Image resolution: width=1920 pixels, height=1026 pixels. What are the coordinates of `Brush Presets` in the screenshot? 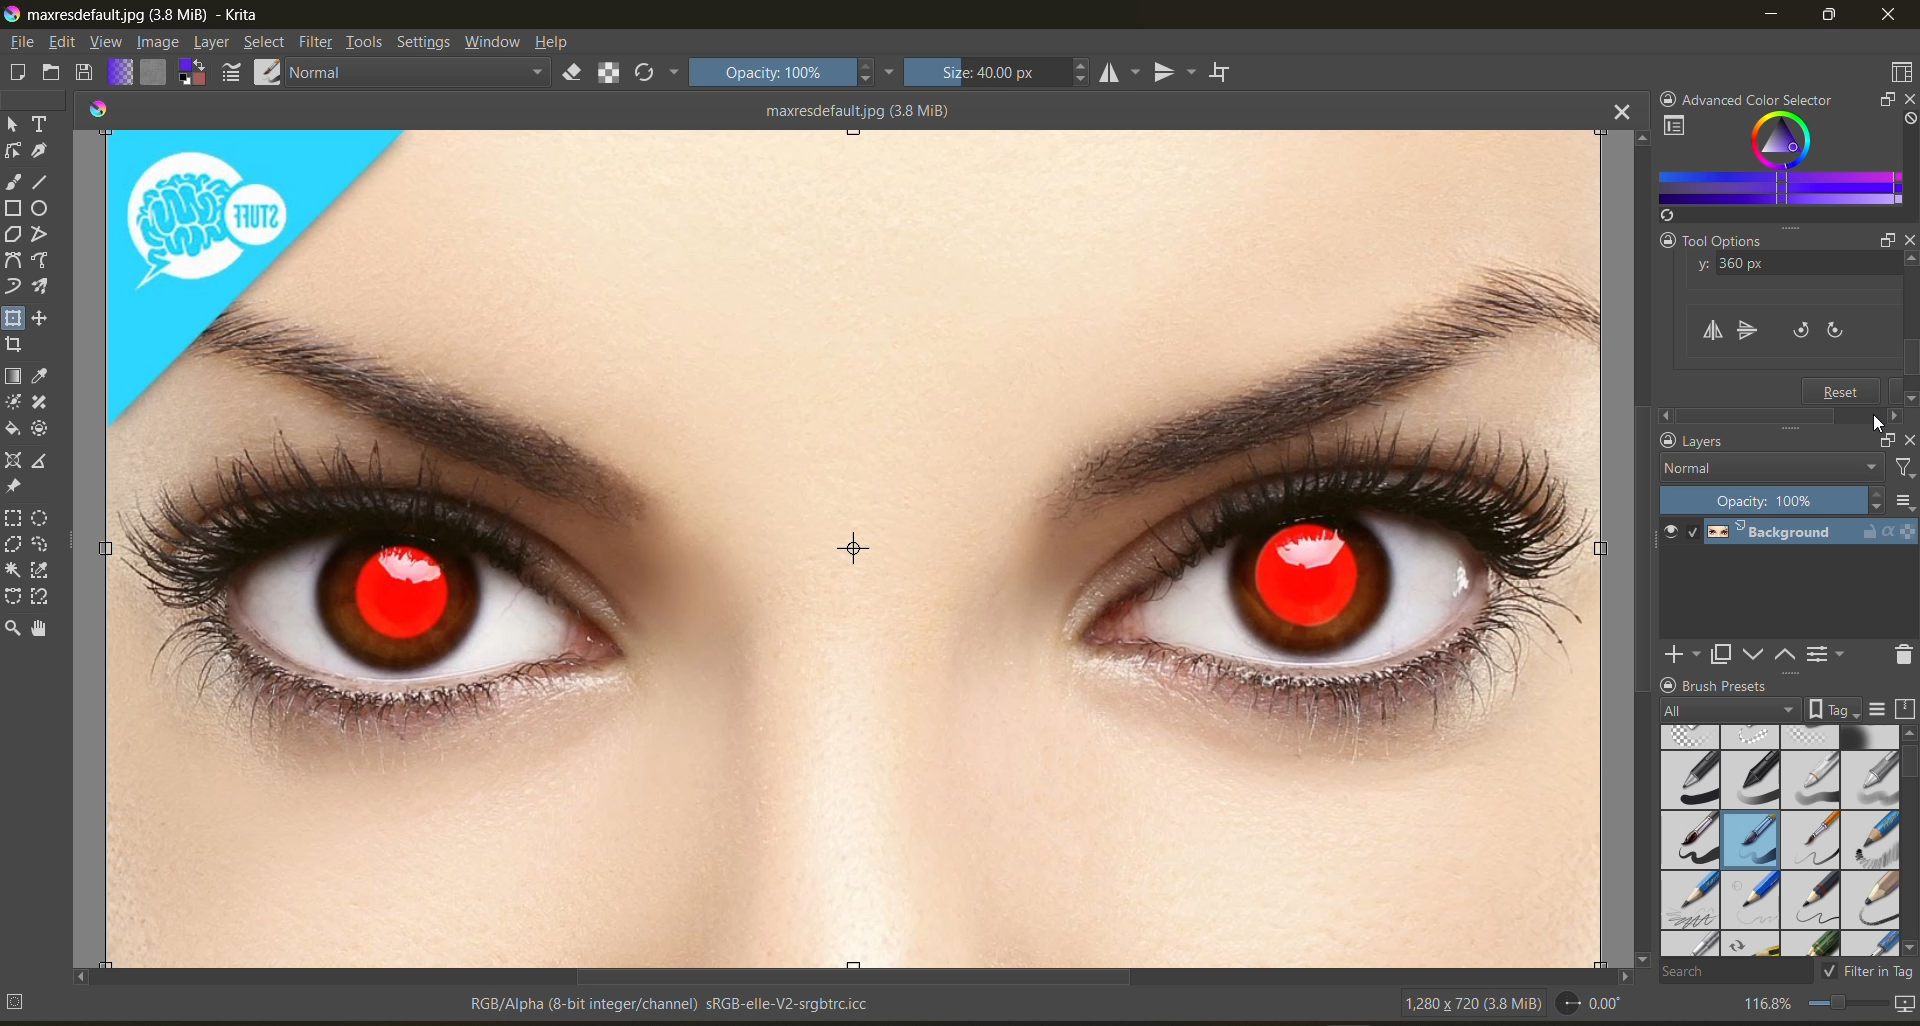 It's located at (1768, 685).